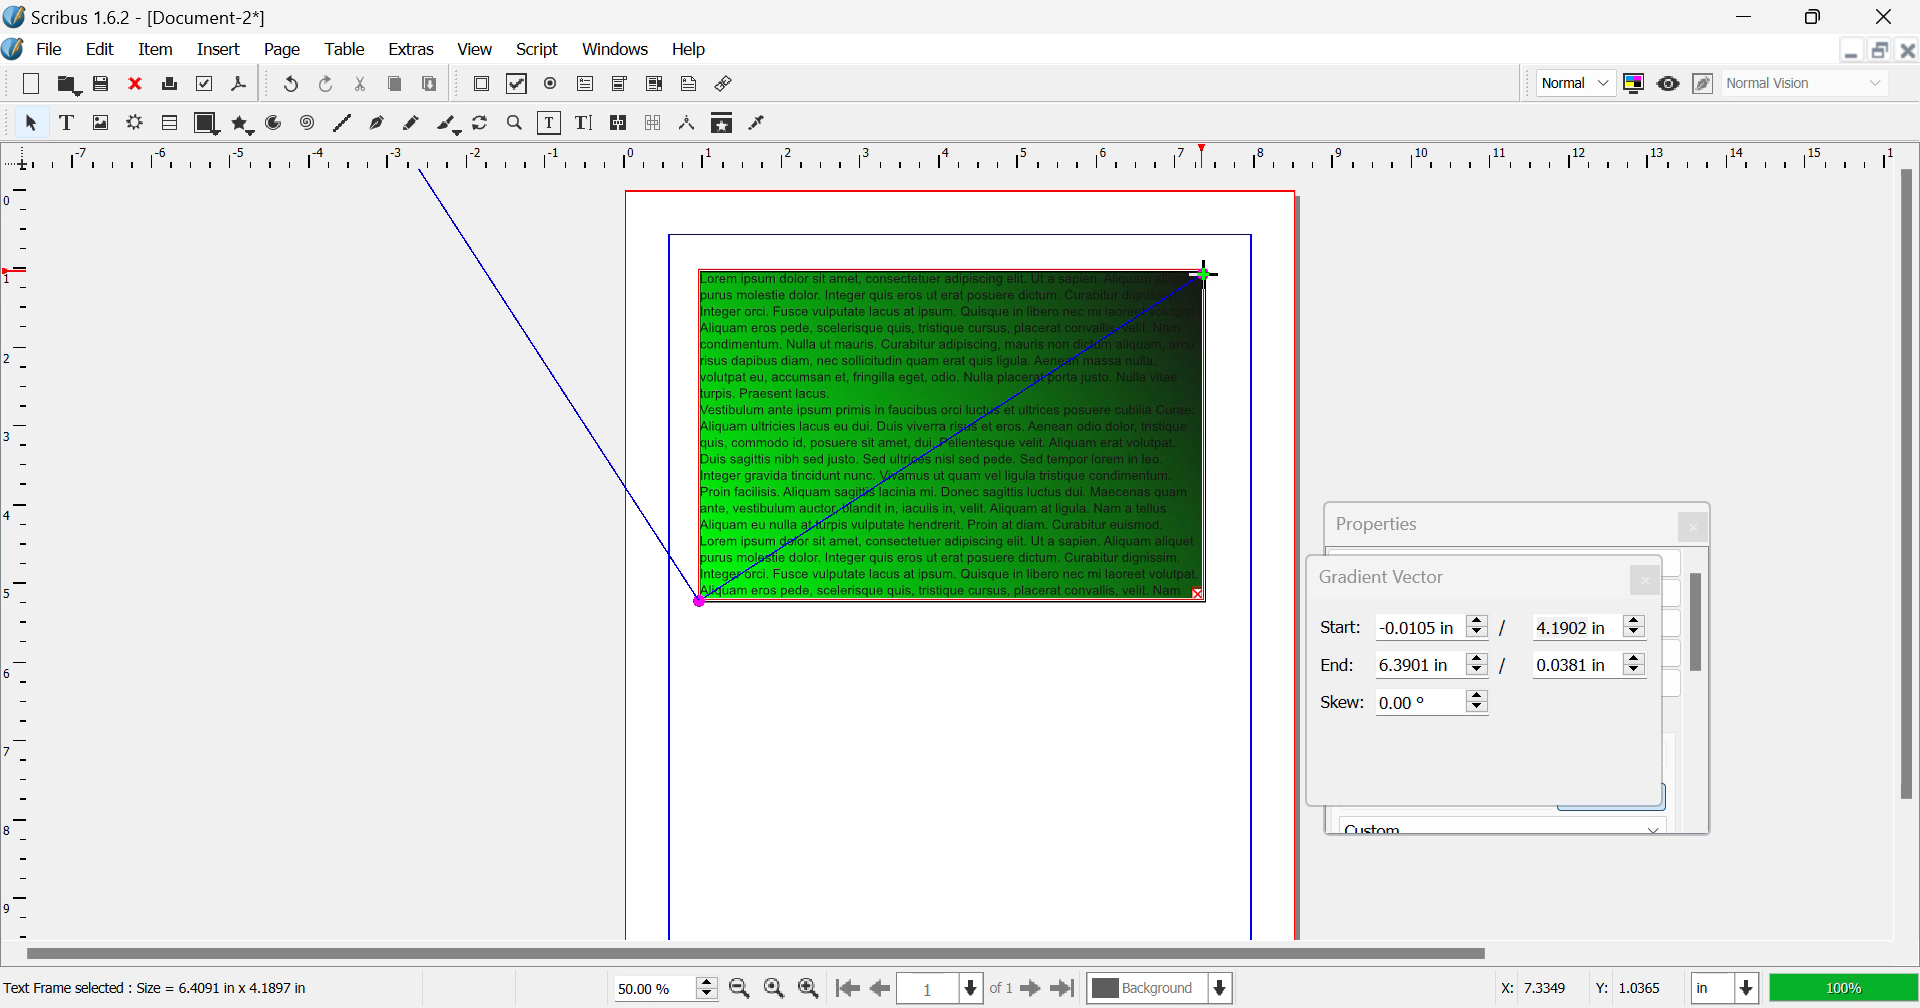 This screenshot has width=1920, height=1008. Describe the element at coordinates (551, 123) in the screenshot. I see `Edit Contents of Frame` at that location.